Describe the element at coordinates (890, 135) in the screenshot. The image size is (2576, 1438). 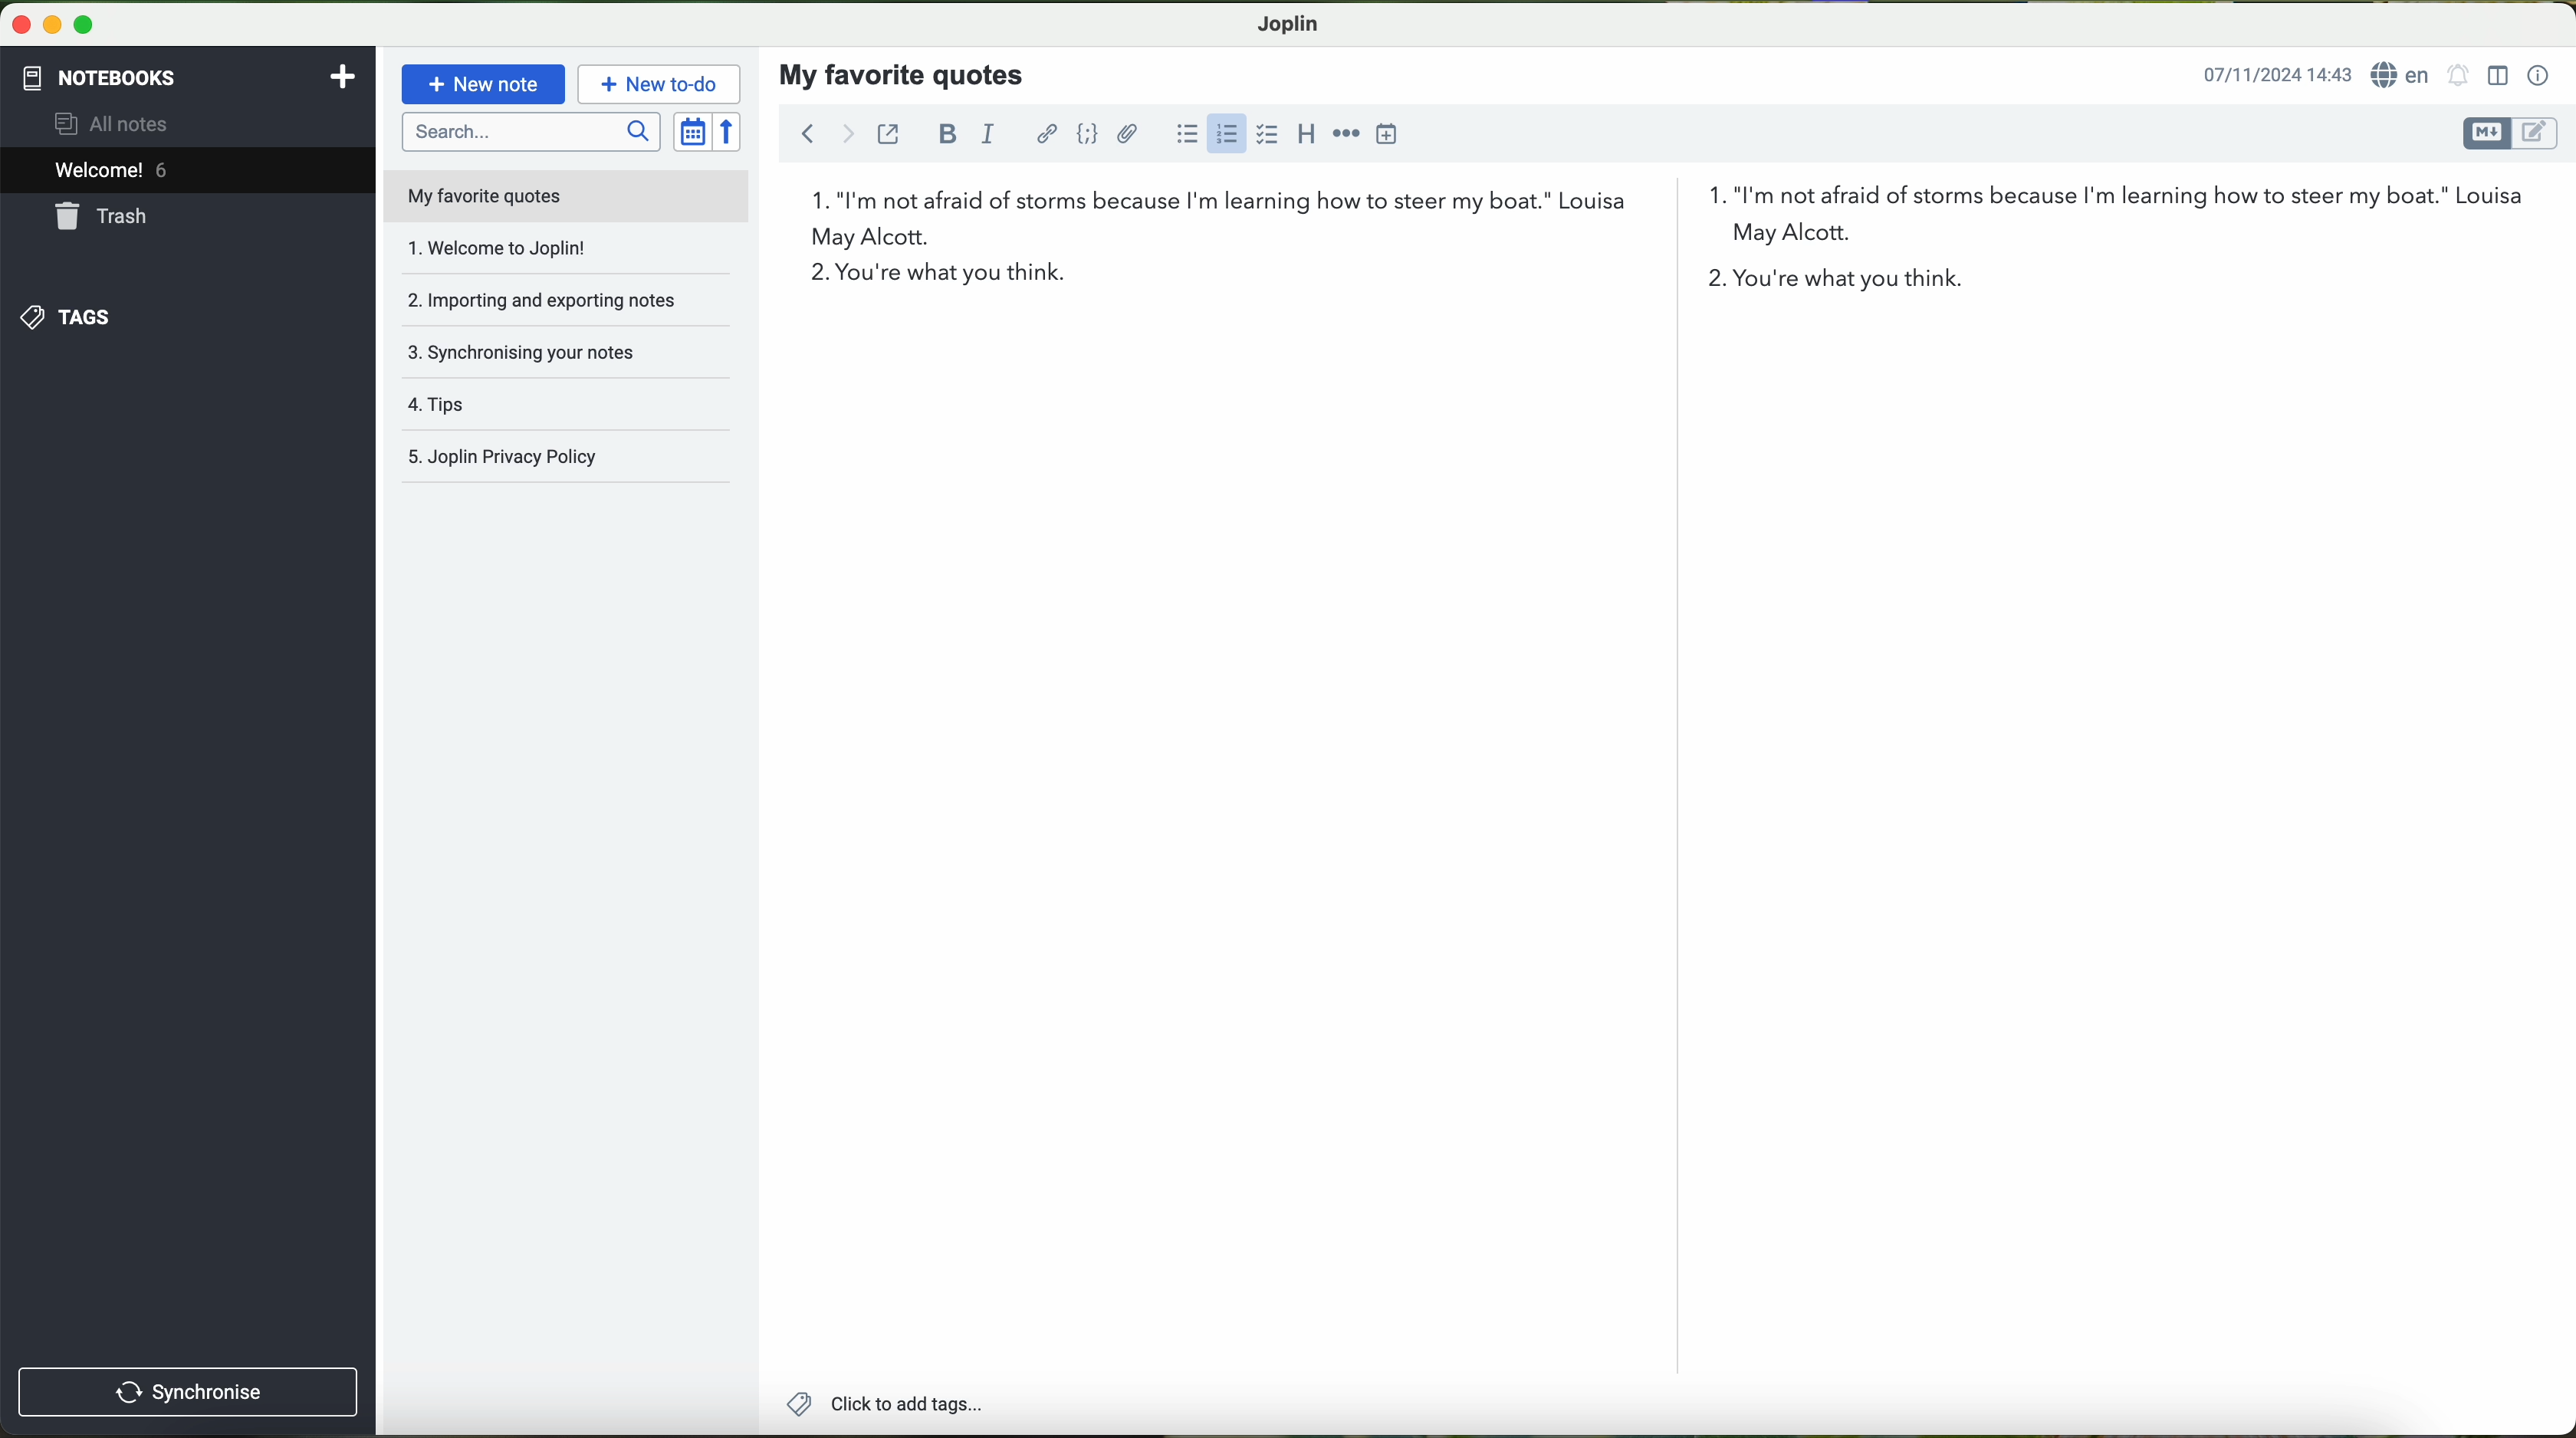
I see `toggle external editing` at that location.